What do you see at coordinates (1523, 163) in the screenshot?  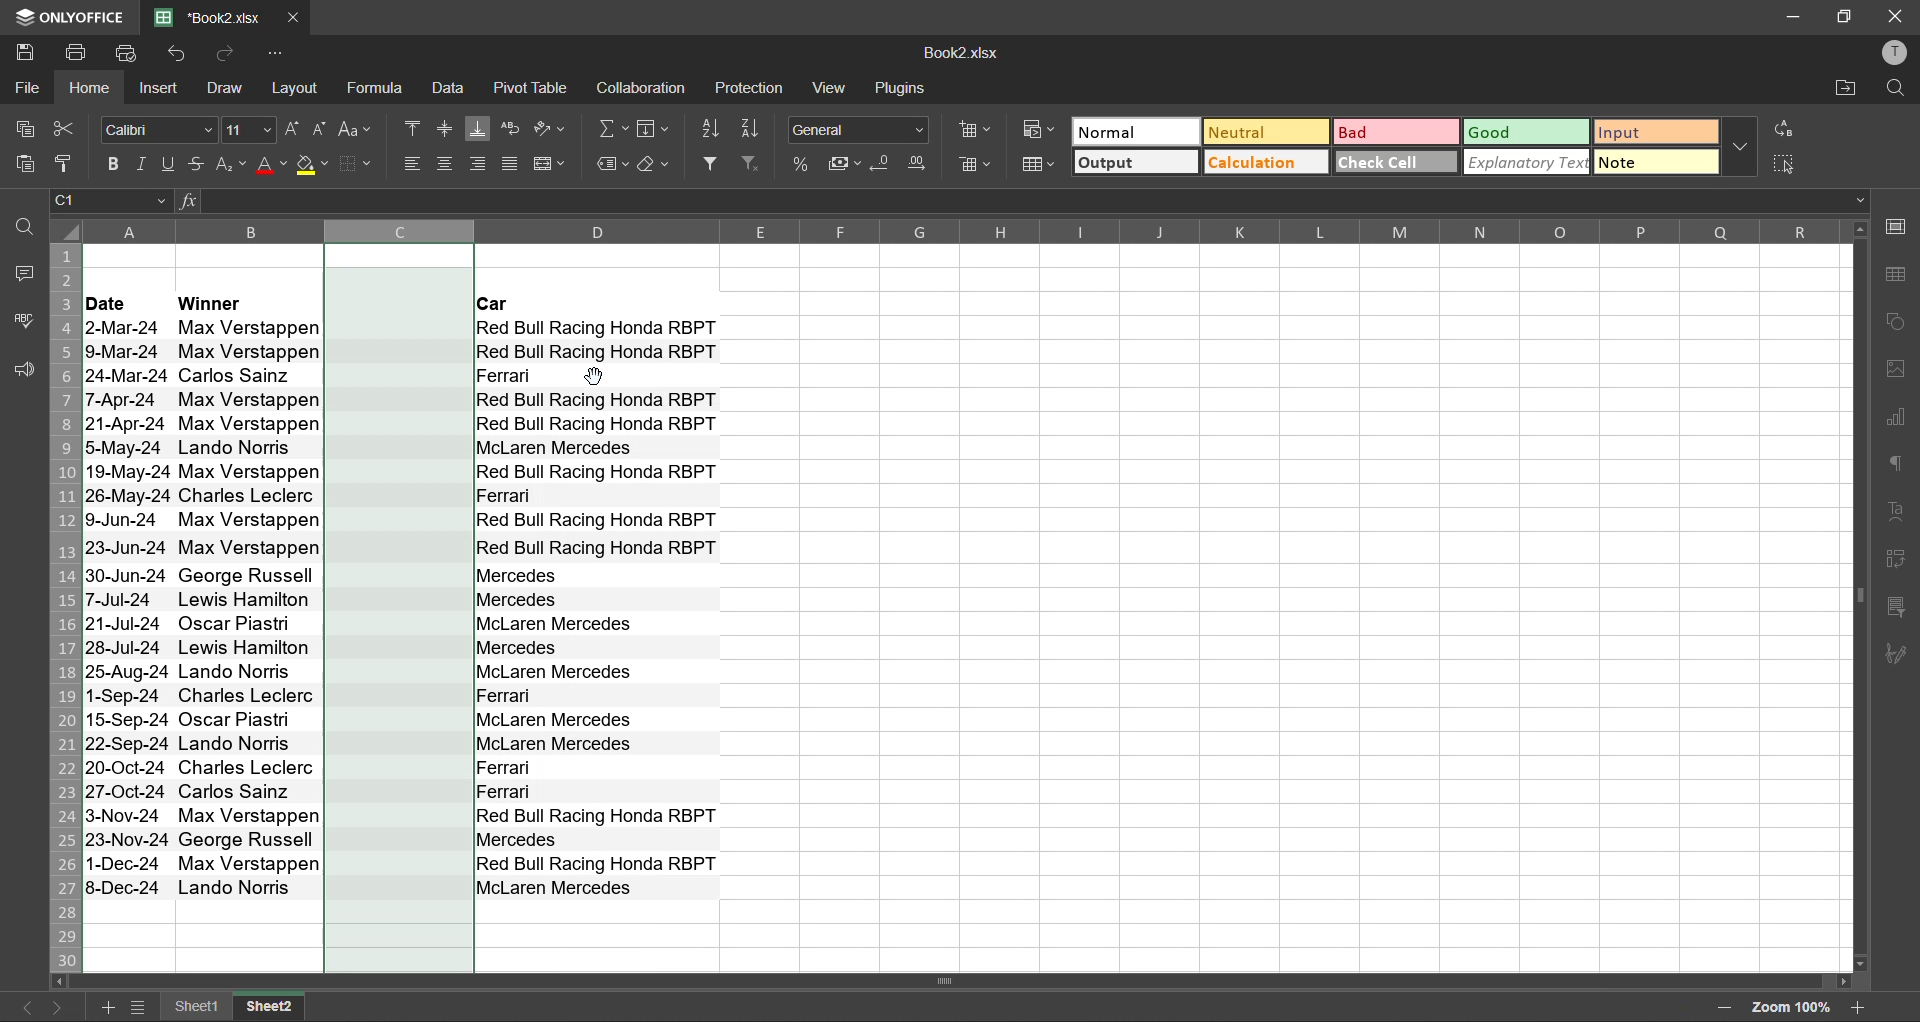 I see `explanatory text` at bounding box center [1523, 163].